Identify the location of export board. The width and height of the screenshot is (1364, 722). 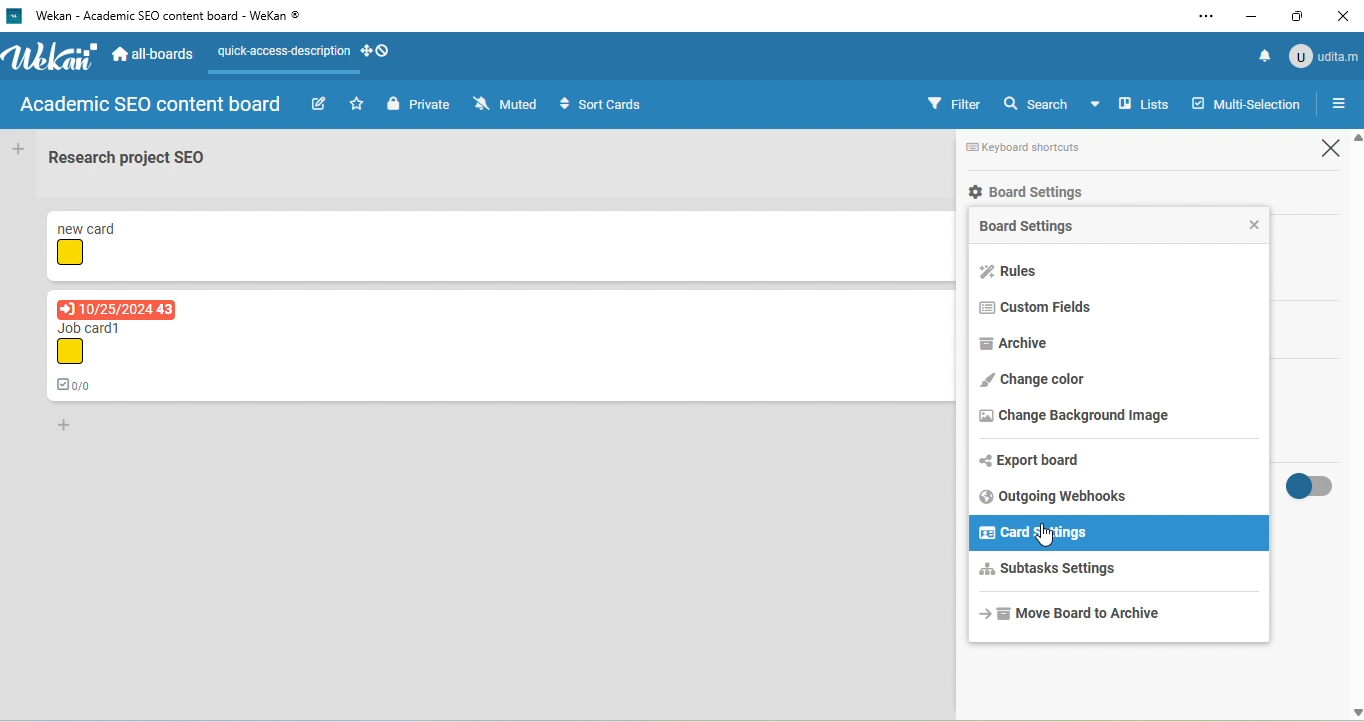
(1060, 458).